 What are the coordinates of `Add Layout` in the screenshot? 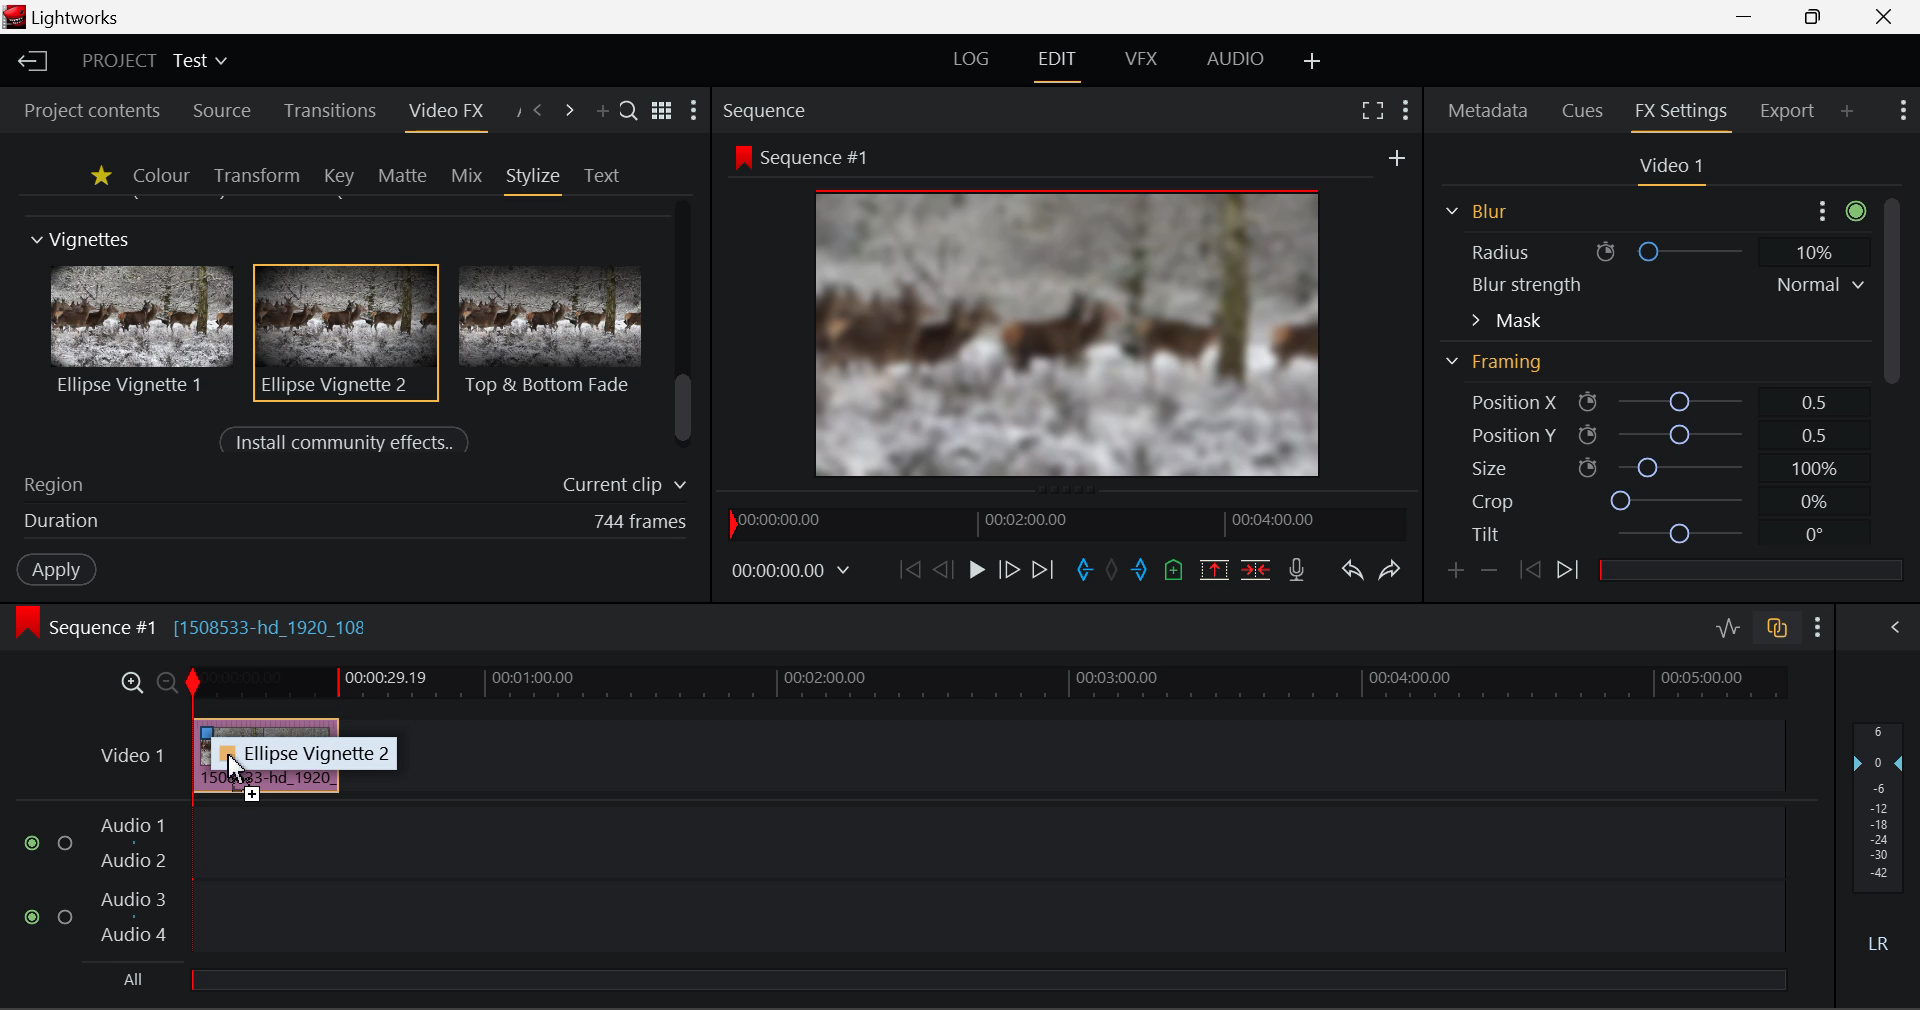 It's located at (1313, 61).